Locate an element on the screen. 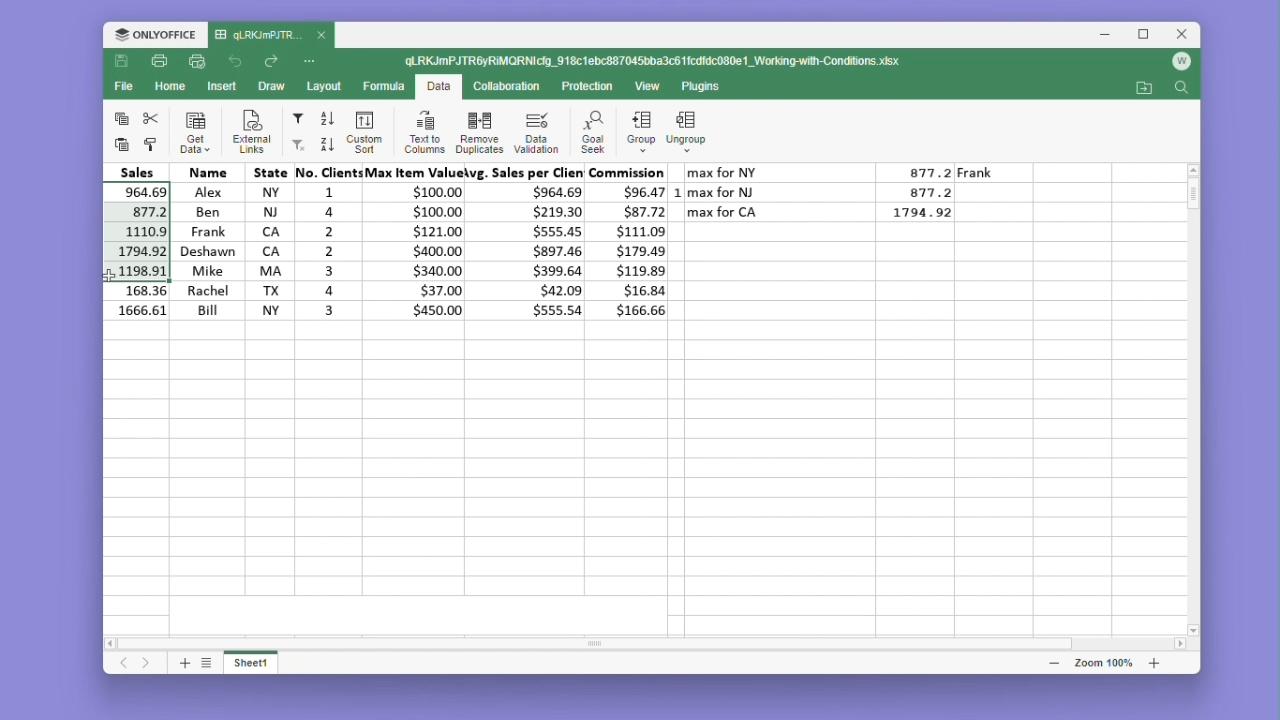  Formula is located at coordinates (385, 85).